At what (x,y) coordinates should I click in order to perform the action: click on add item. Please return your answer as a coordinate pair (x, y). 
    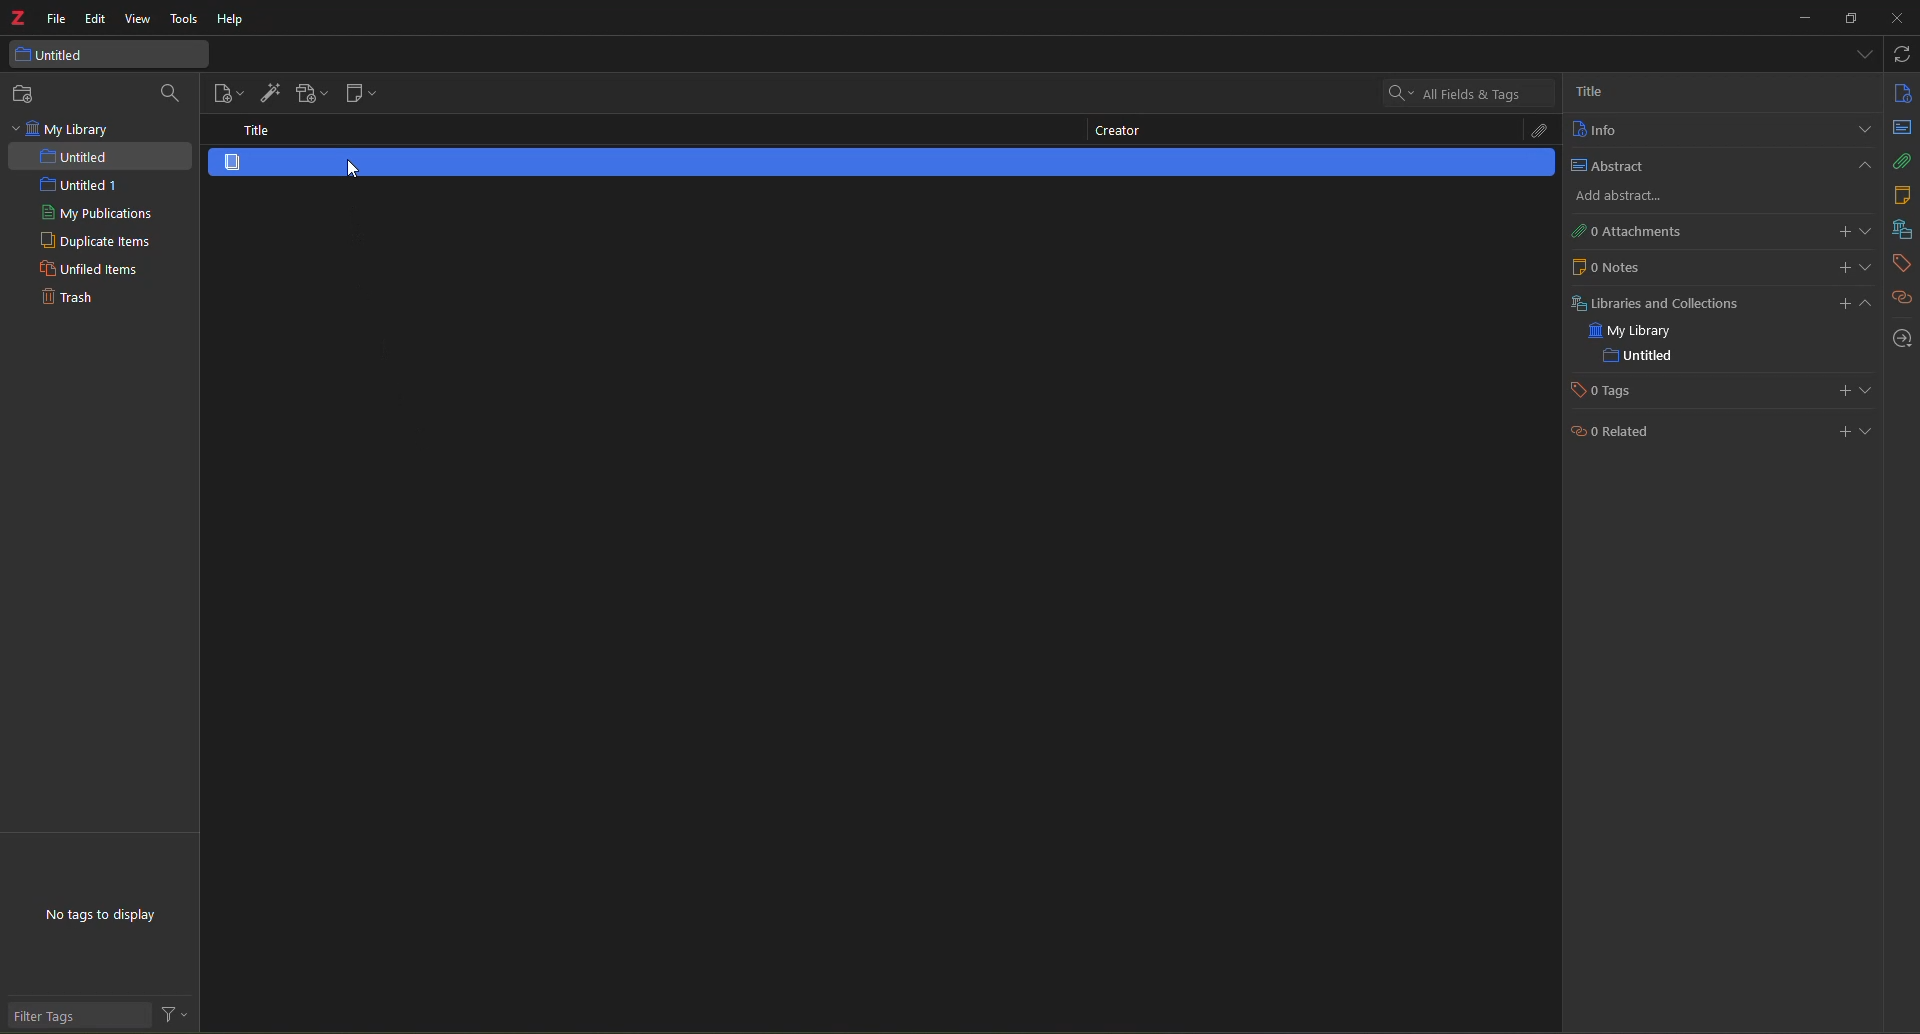
    Looking at the image, I should click on (268, 90).